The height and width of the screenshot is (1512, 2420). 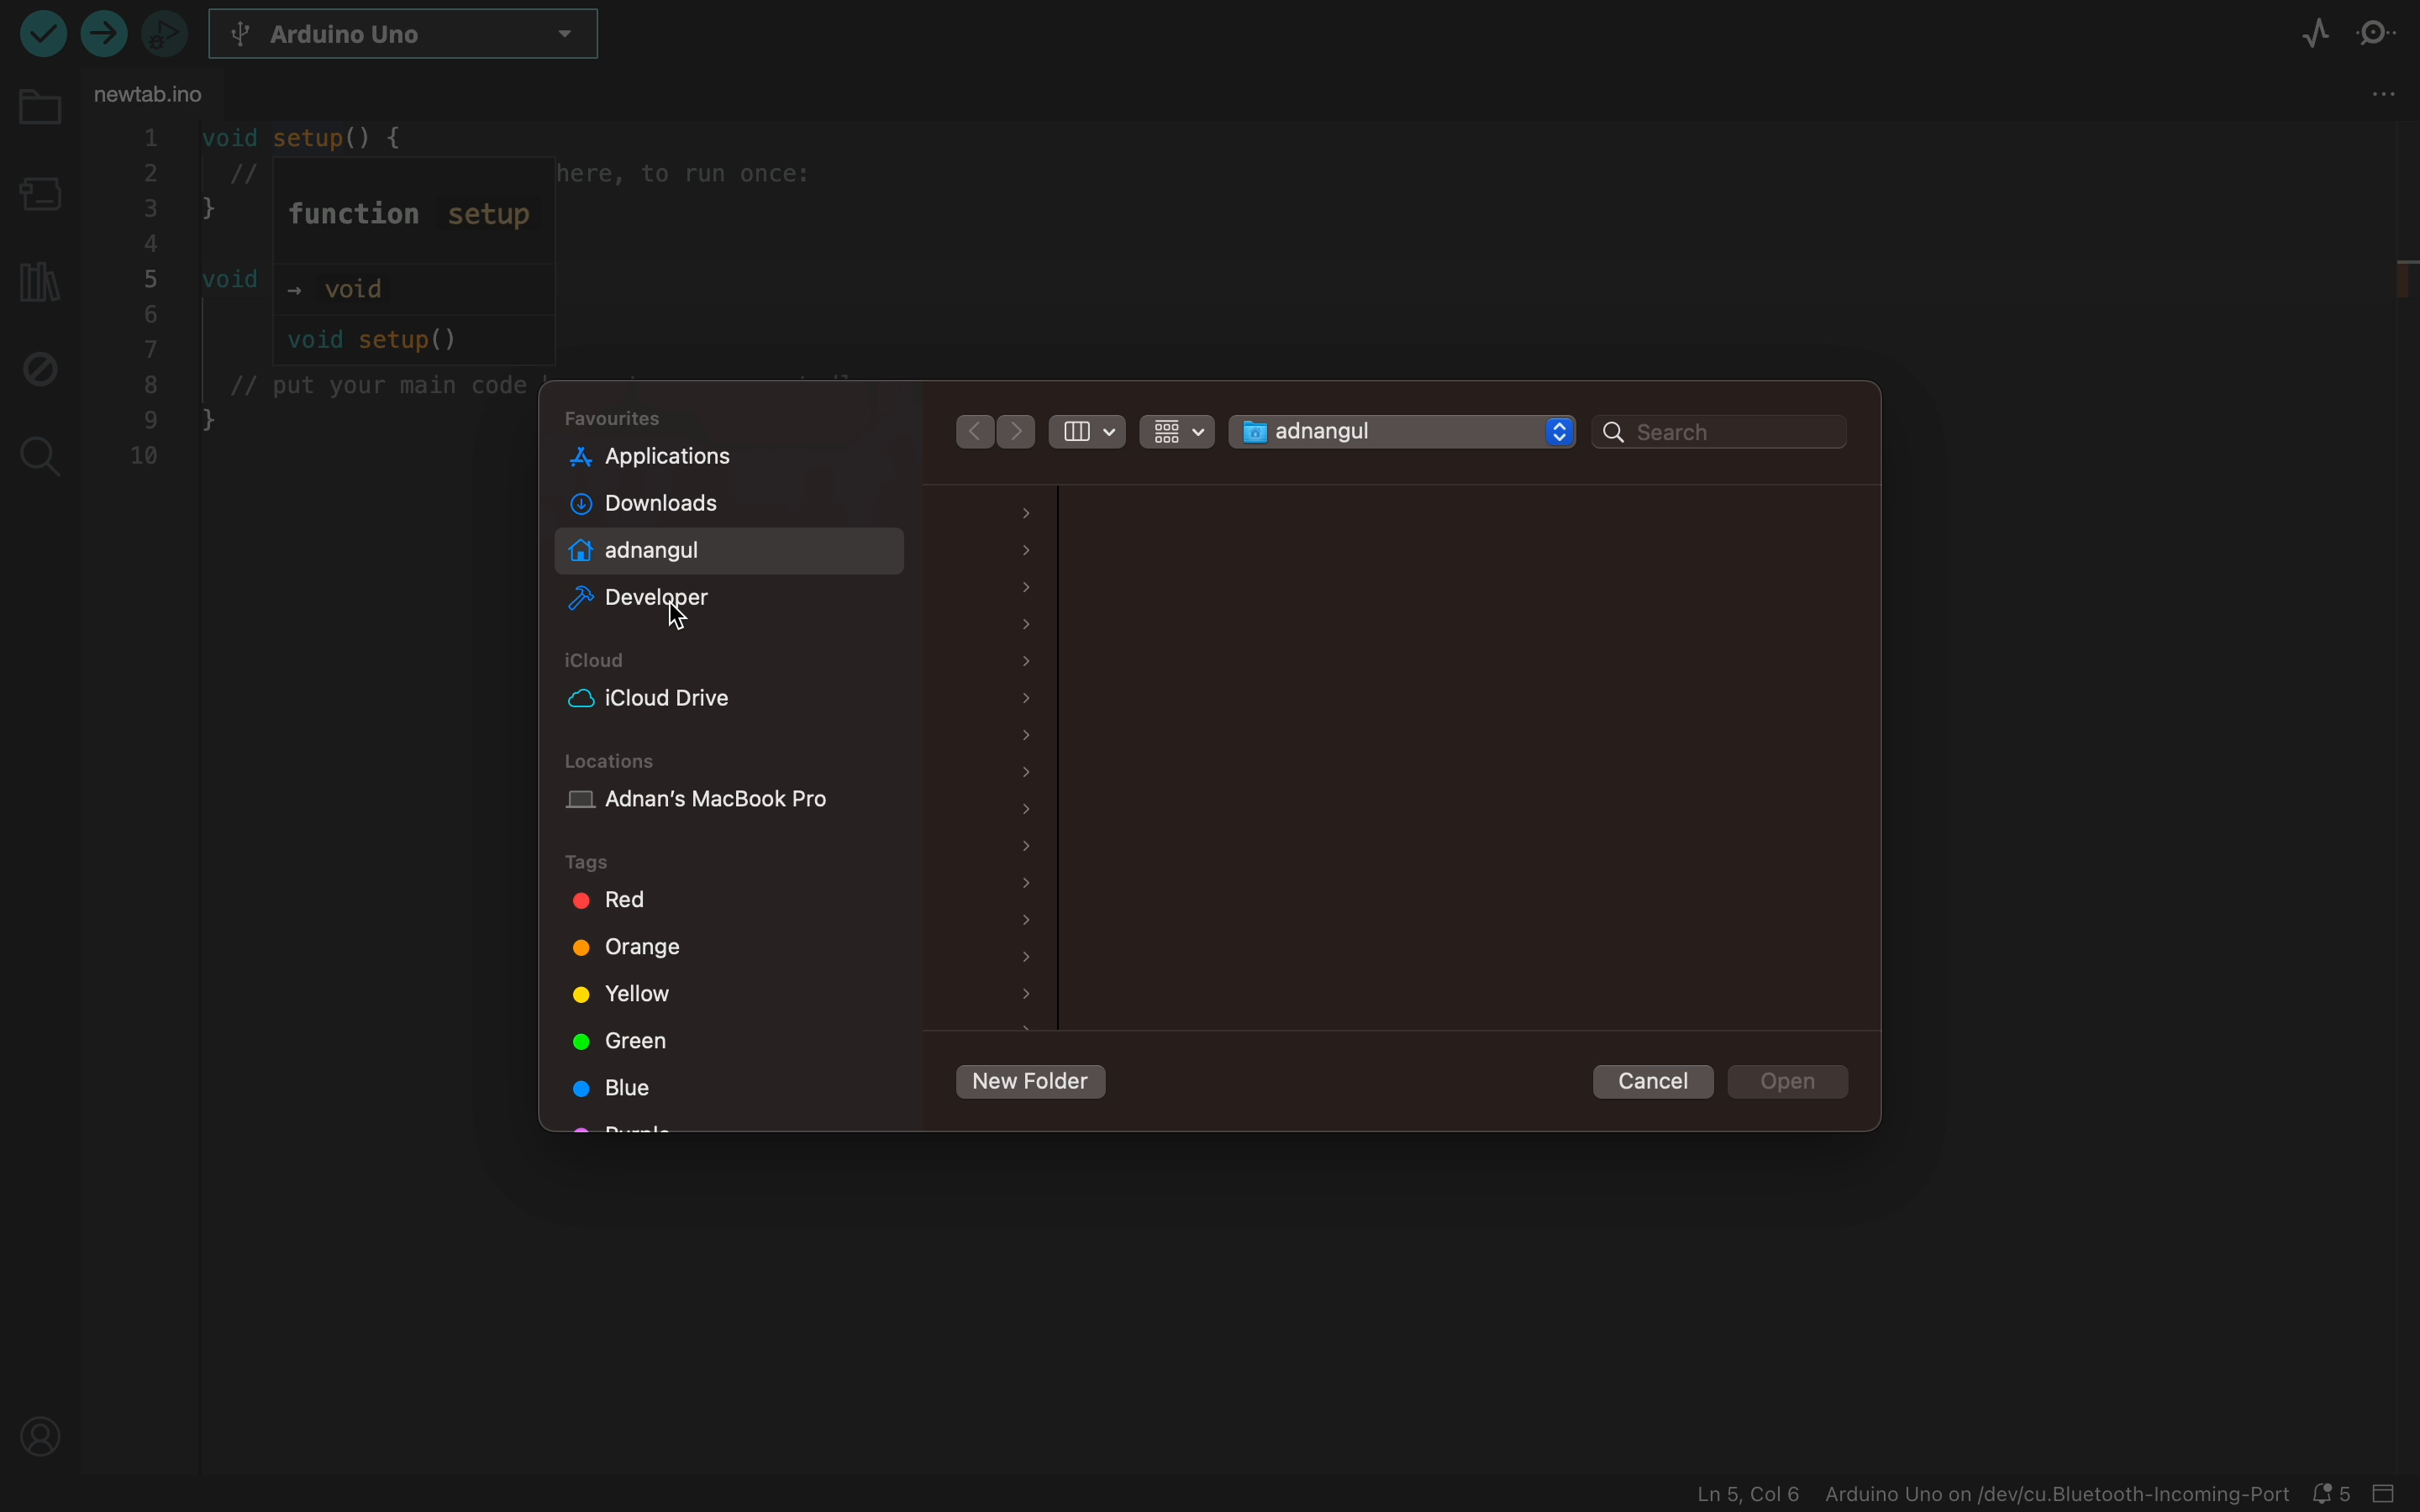 What do you see at coordinates (2386, 91) in the screenshot?
I see `setting` at bounding box center [2386, 91].